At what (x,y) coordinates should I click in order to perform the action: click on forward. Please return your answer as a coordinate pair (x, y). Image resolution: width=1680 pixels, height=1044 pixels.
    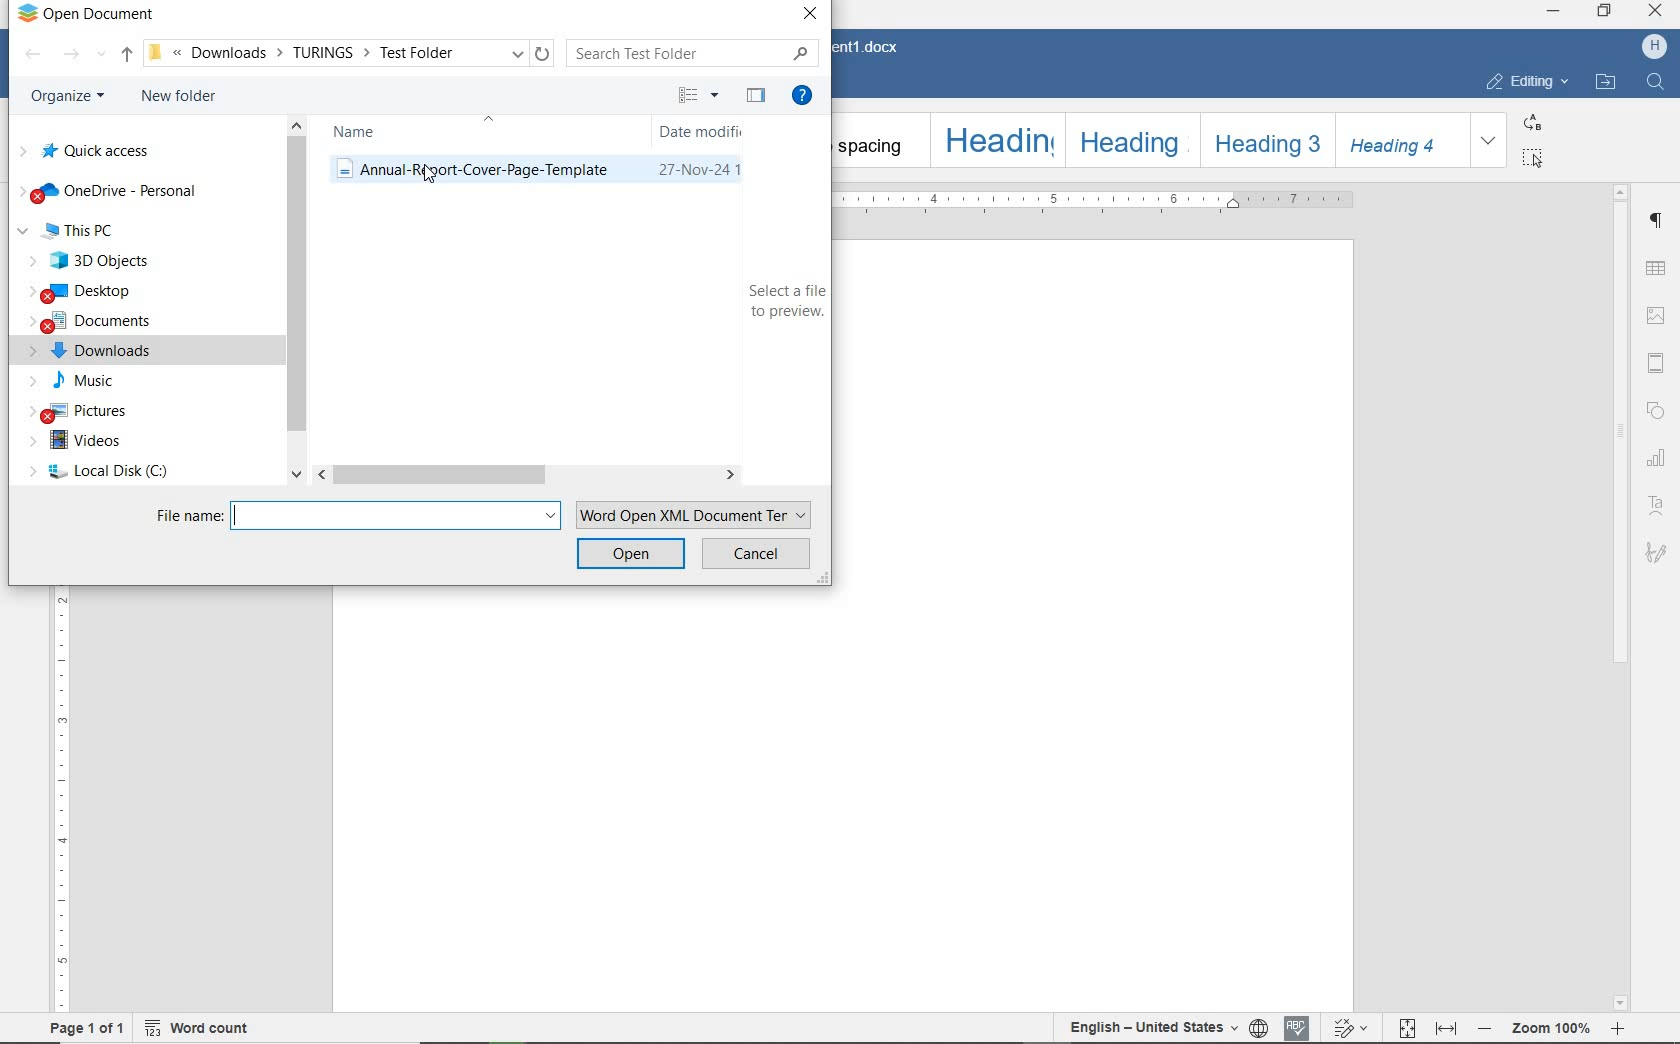
    Looking at the image, I should click on (75, 55).